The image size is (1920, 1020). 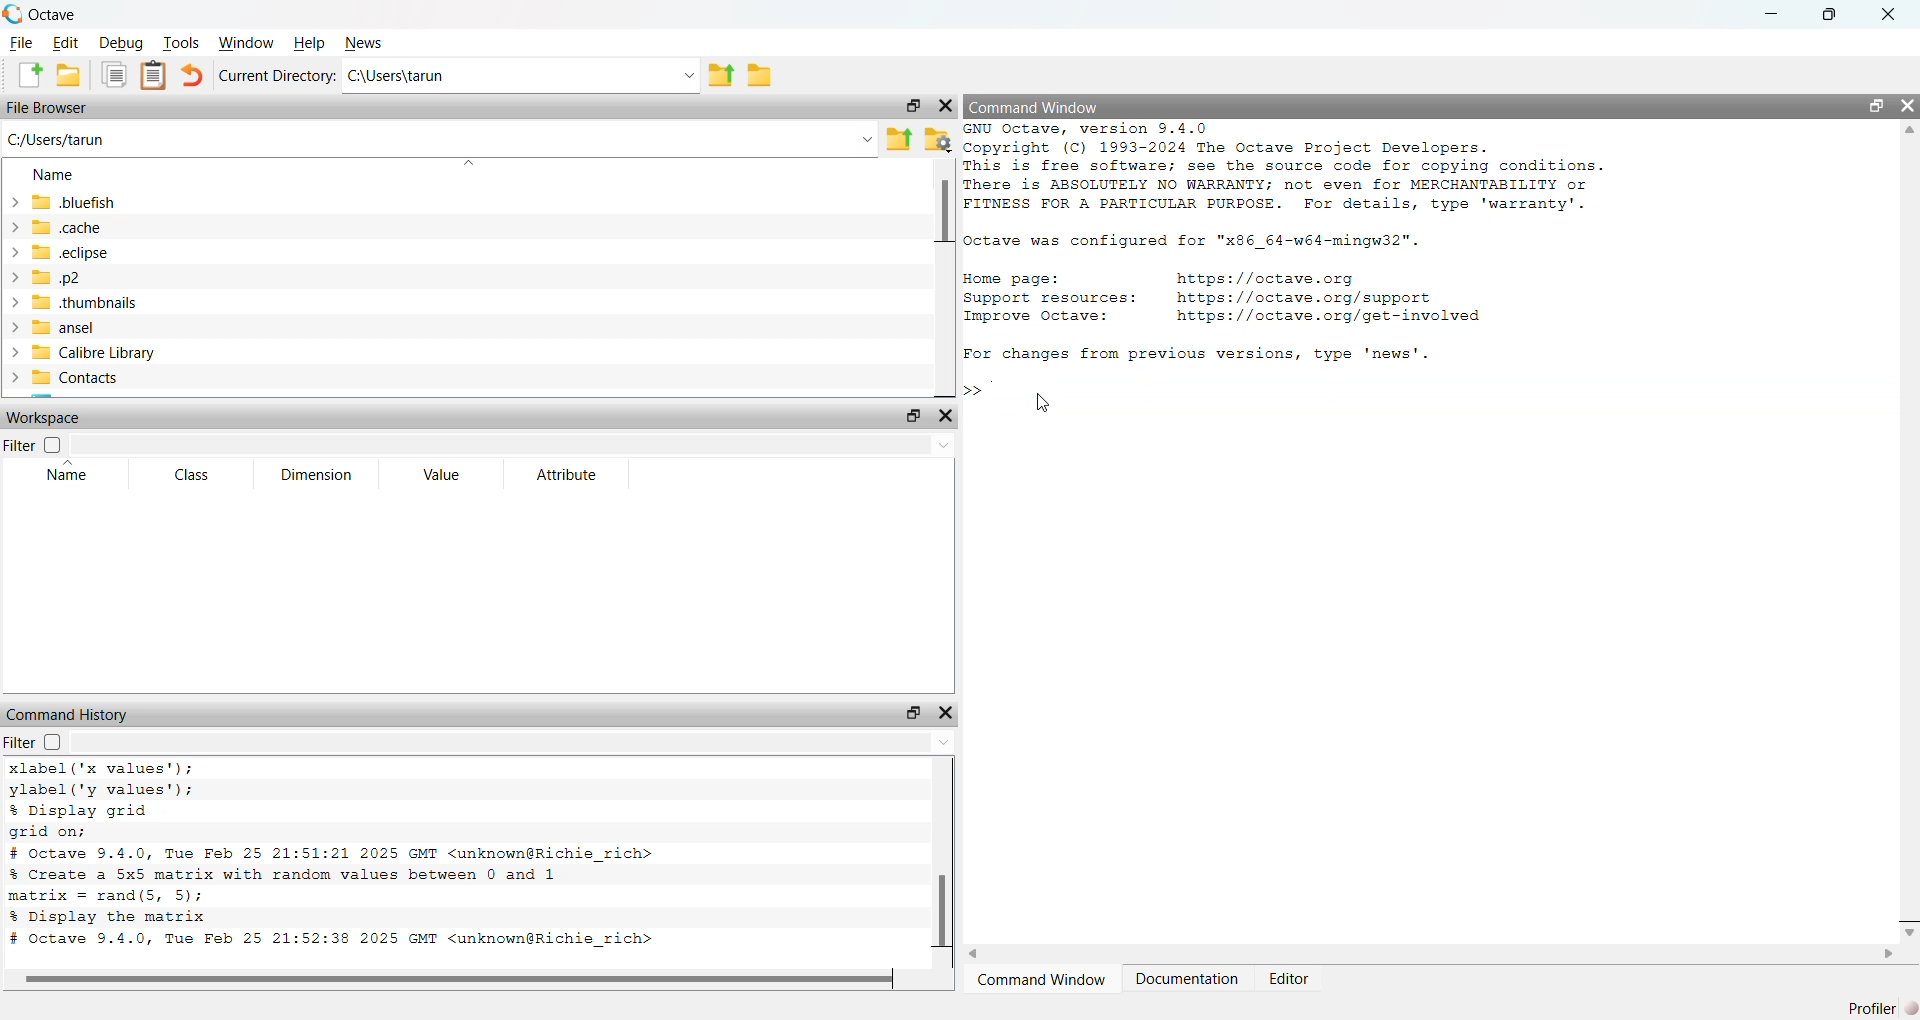 What do you see at coordinates (53, 418) in the screenshot?
I see `Workspace` at bounding box center [53, 418].